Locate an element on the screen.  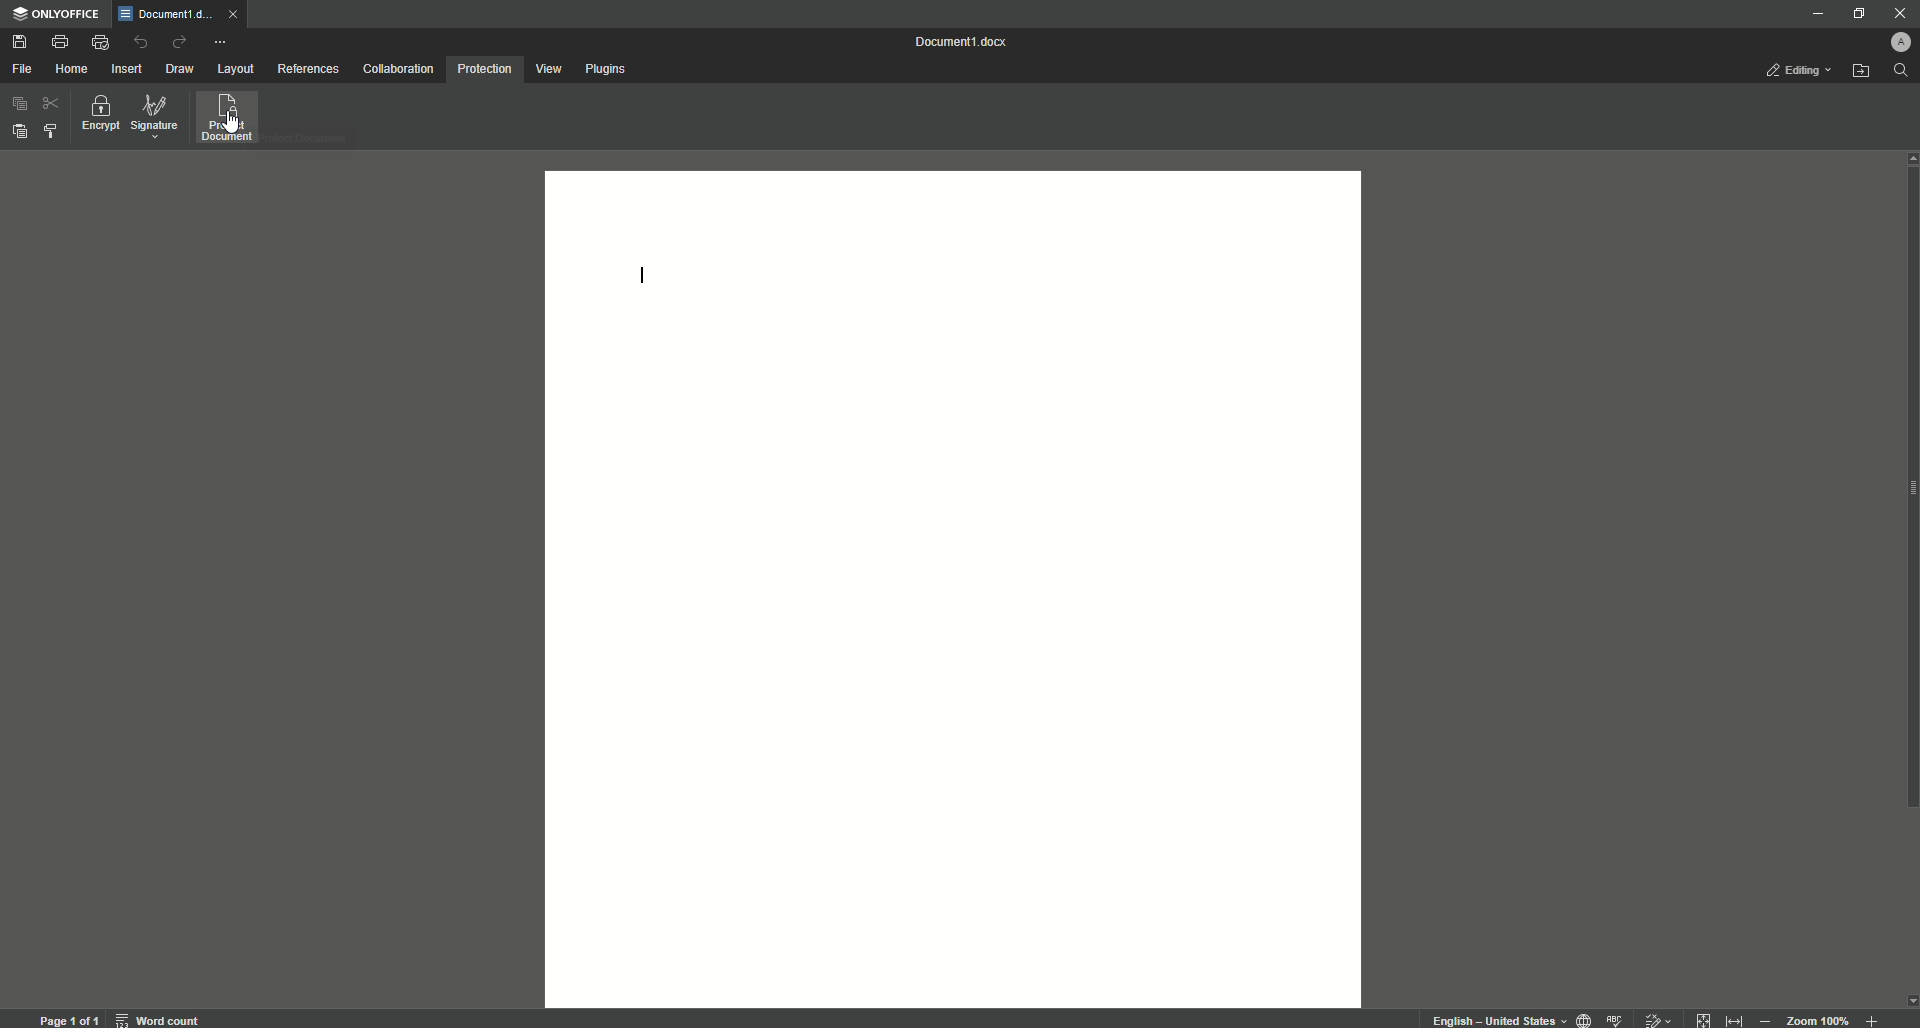
Text line is located at coordinates (643, 279).